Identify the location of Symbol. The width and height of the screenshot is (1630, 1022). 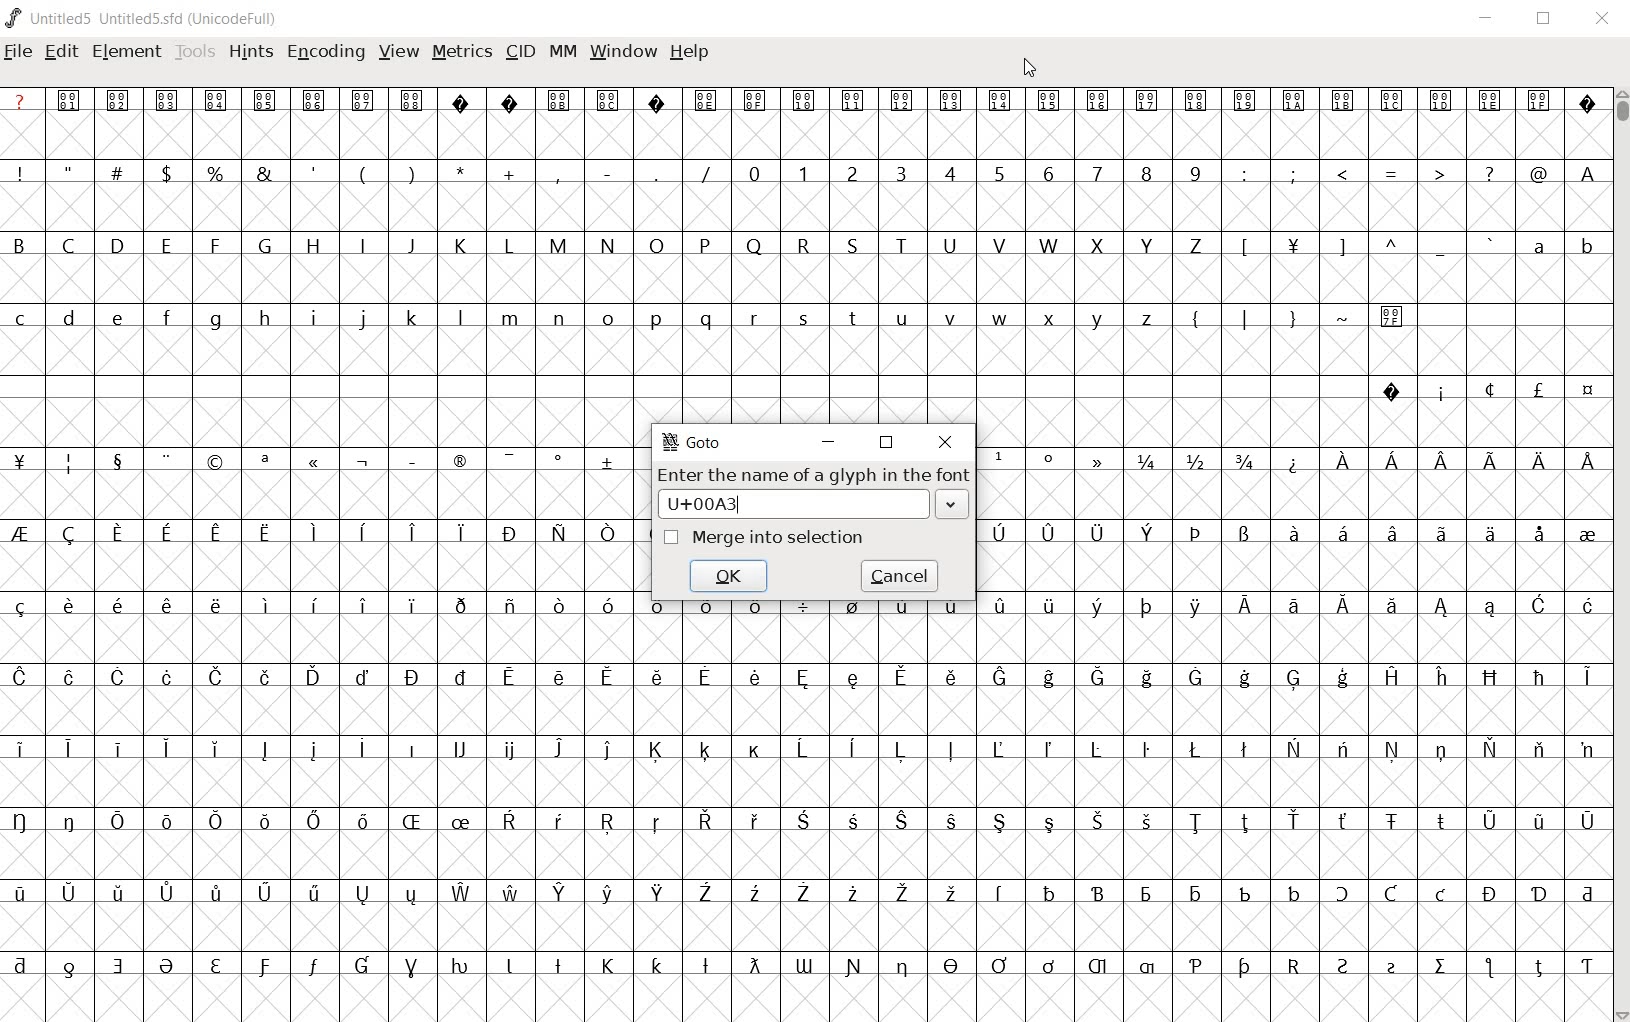
(855, 100).